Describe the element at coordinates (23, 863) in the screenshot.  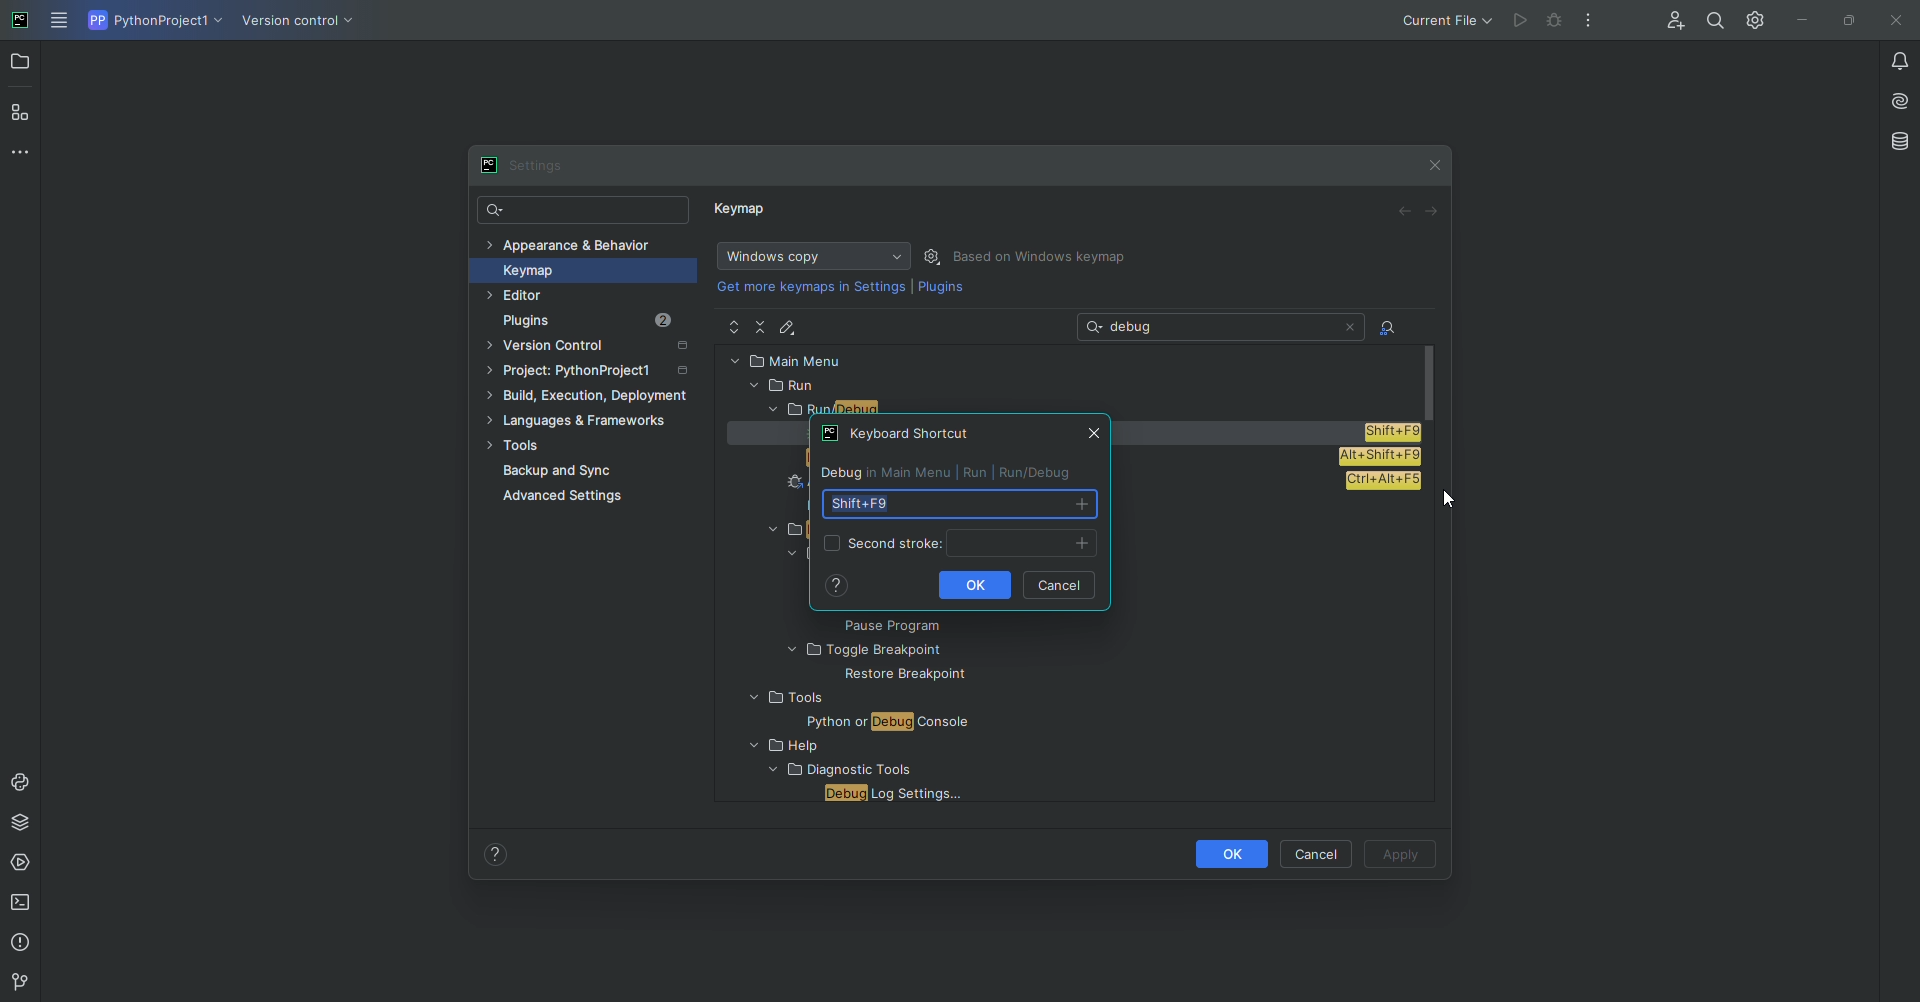
I see `Services` at that location.